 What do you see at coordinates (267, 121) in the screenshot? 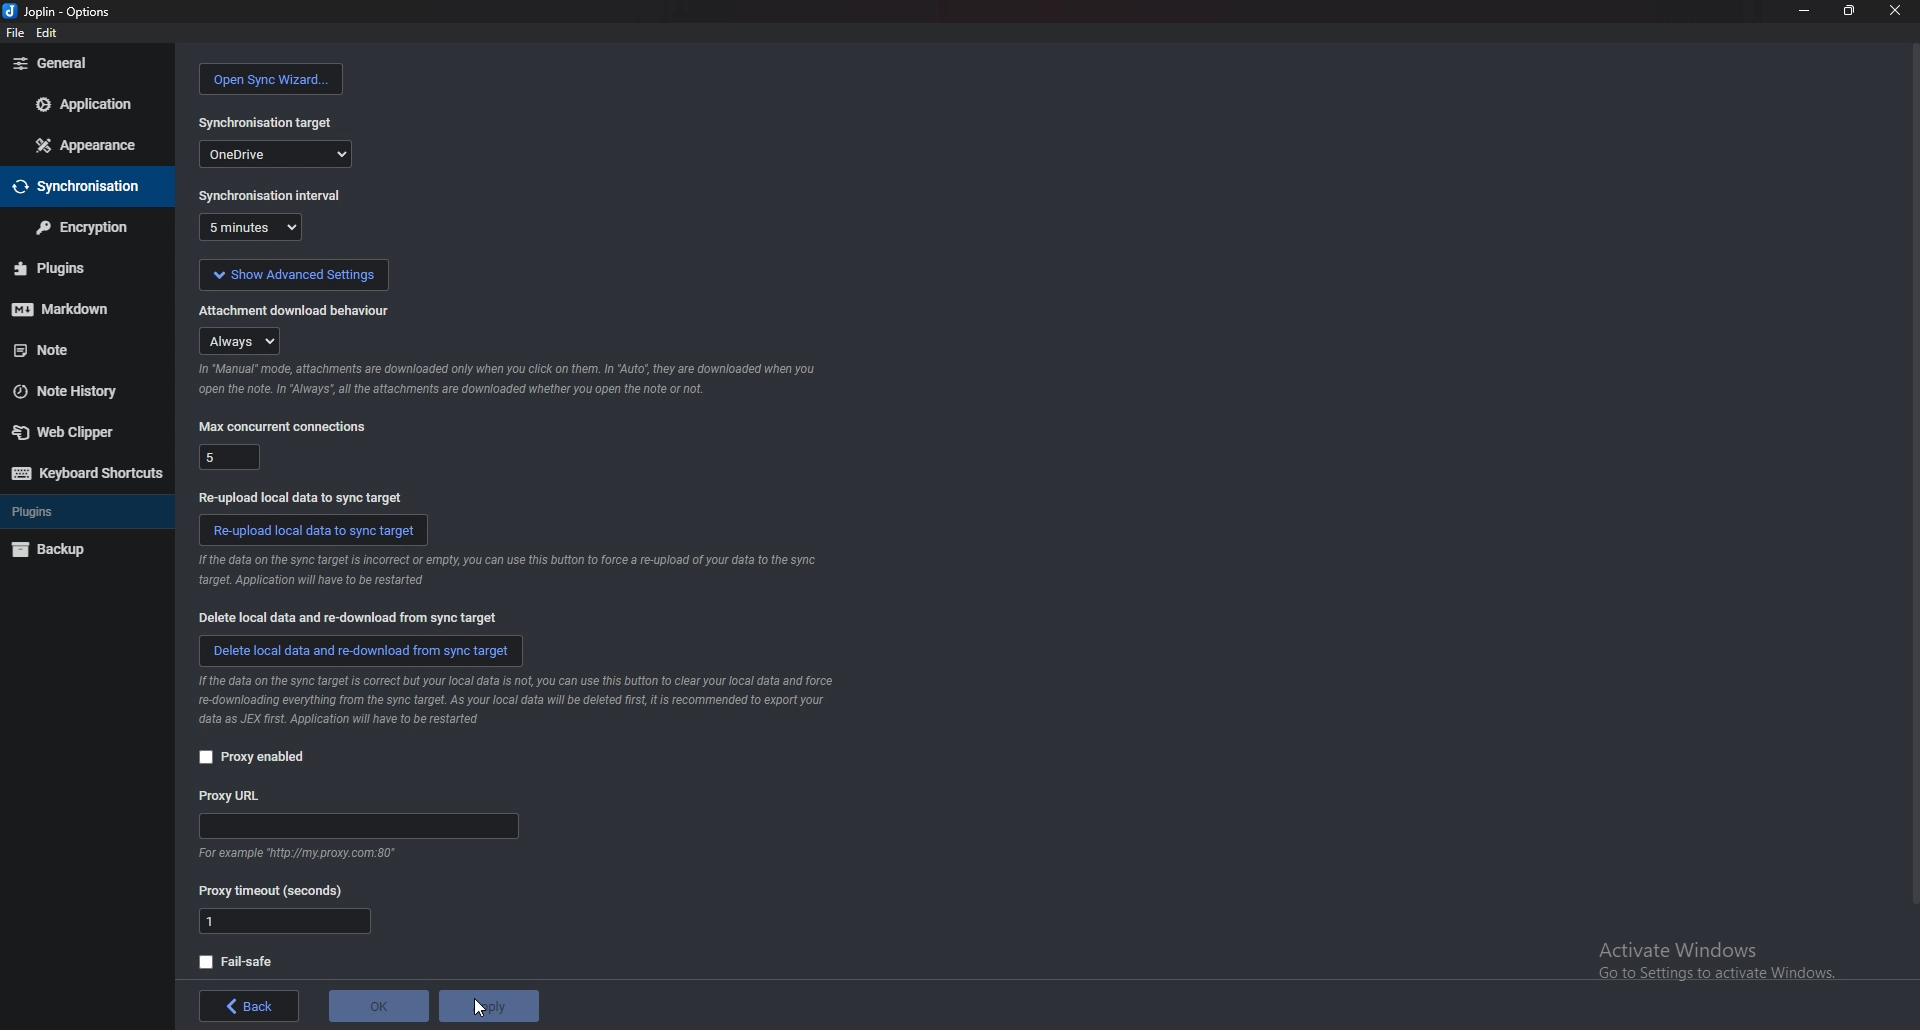
I see `sync target` at bounding box center [267, 121].